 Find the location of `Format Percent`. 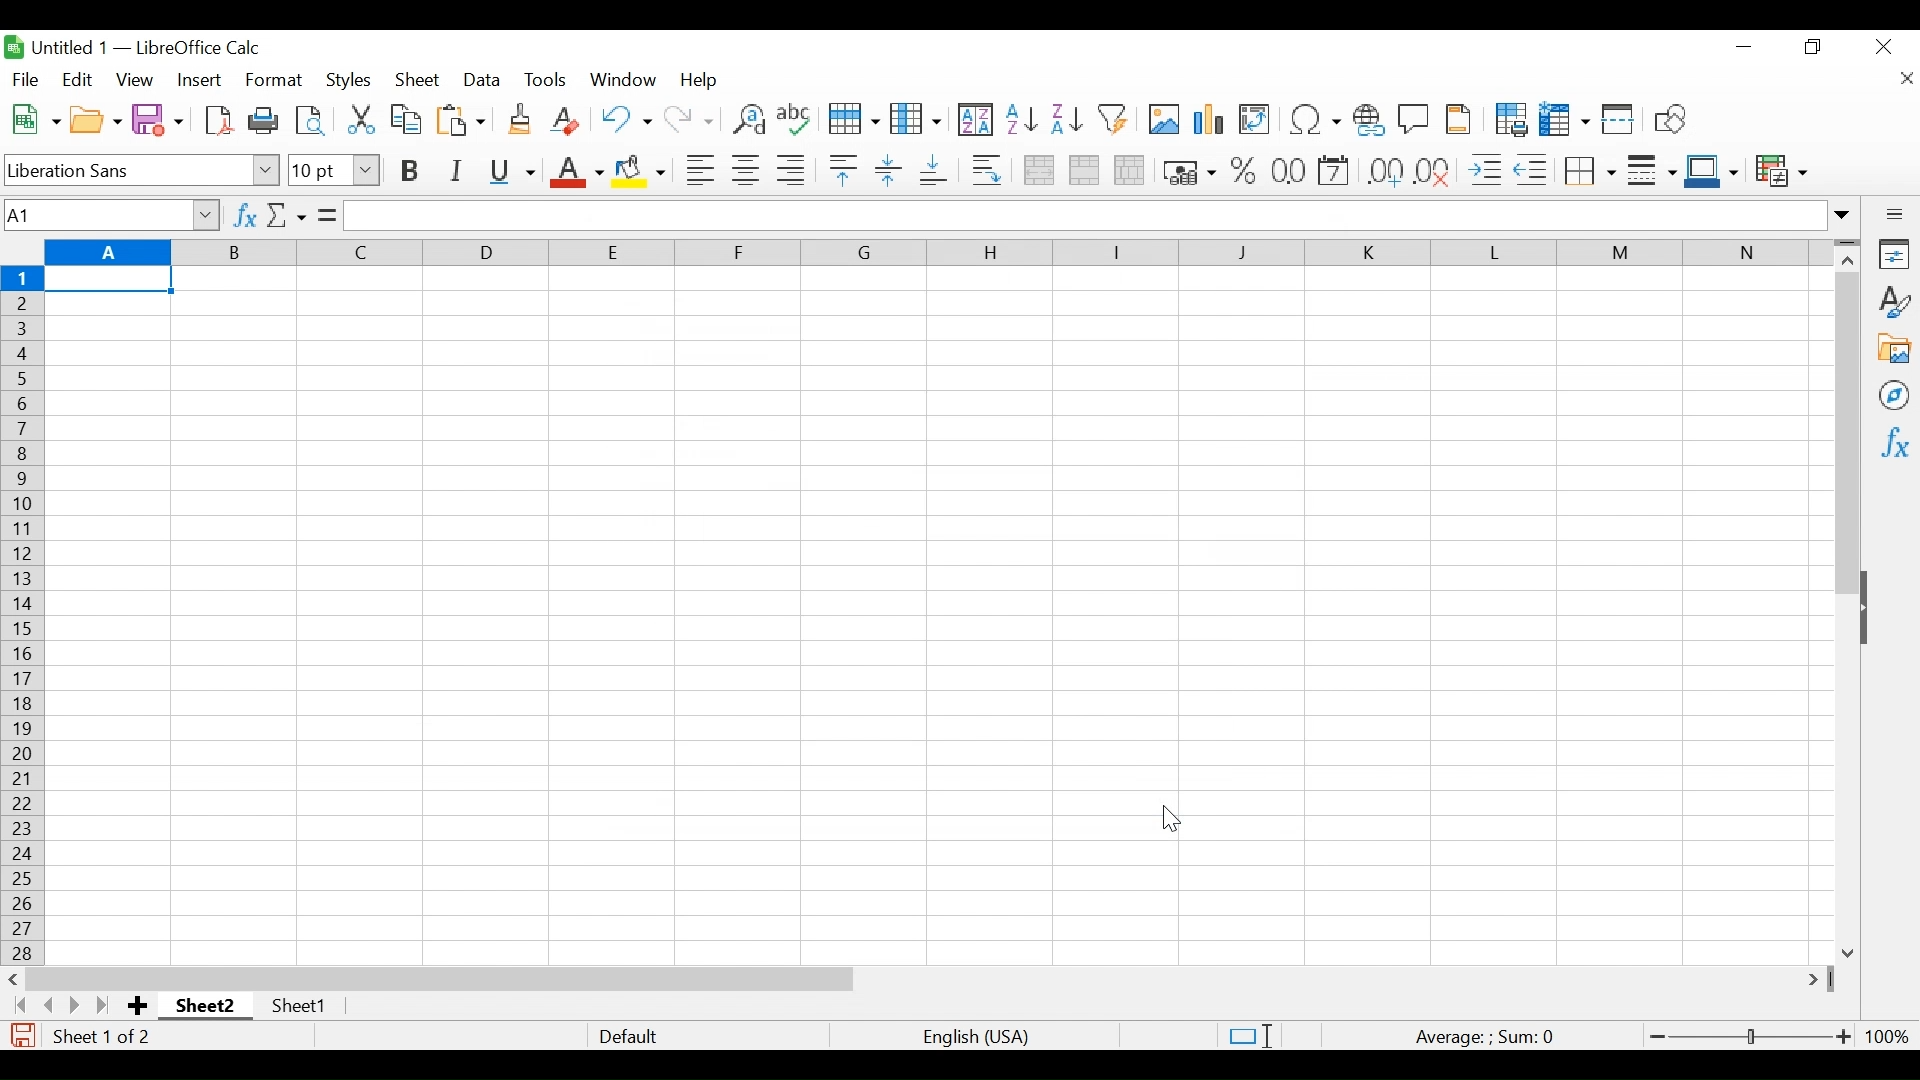

Format Percent is located at coordinates (1243, 172).